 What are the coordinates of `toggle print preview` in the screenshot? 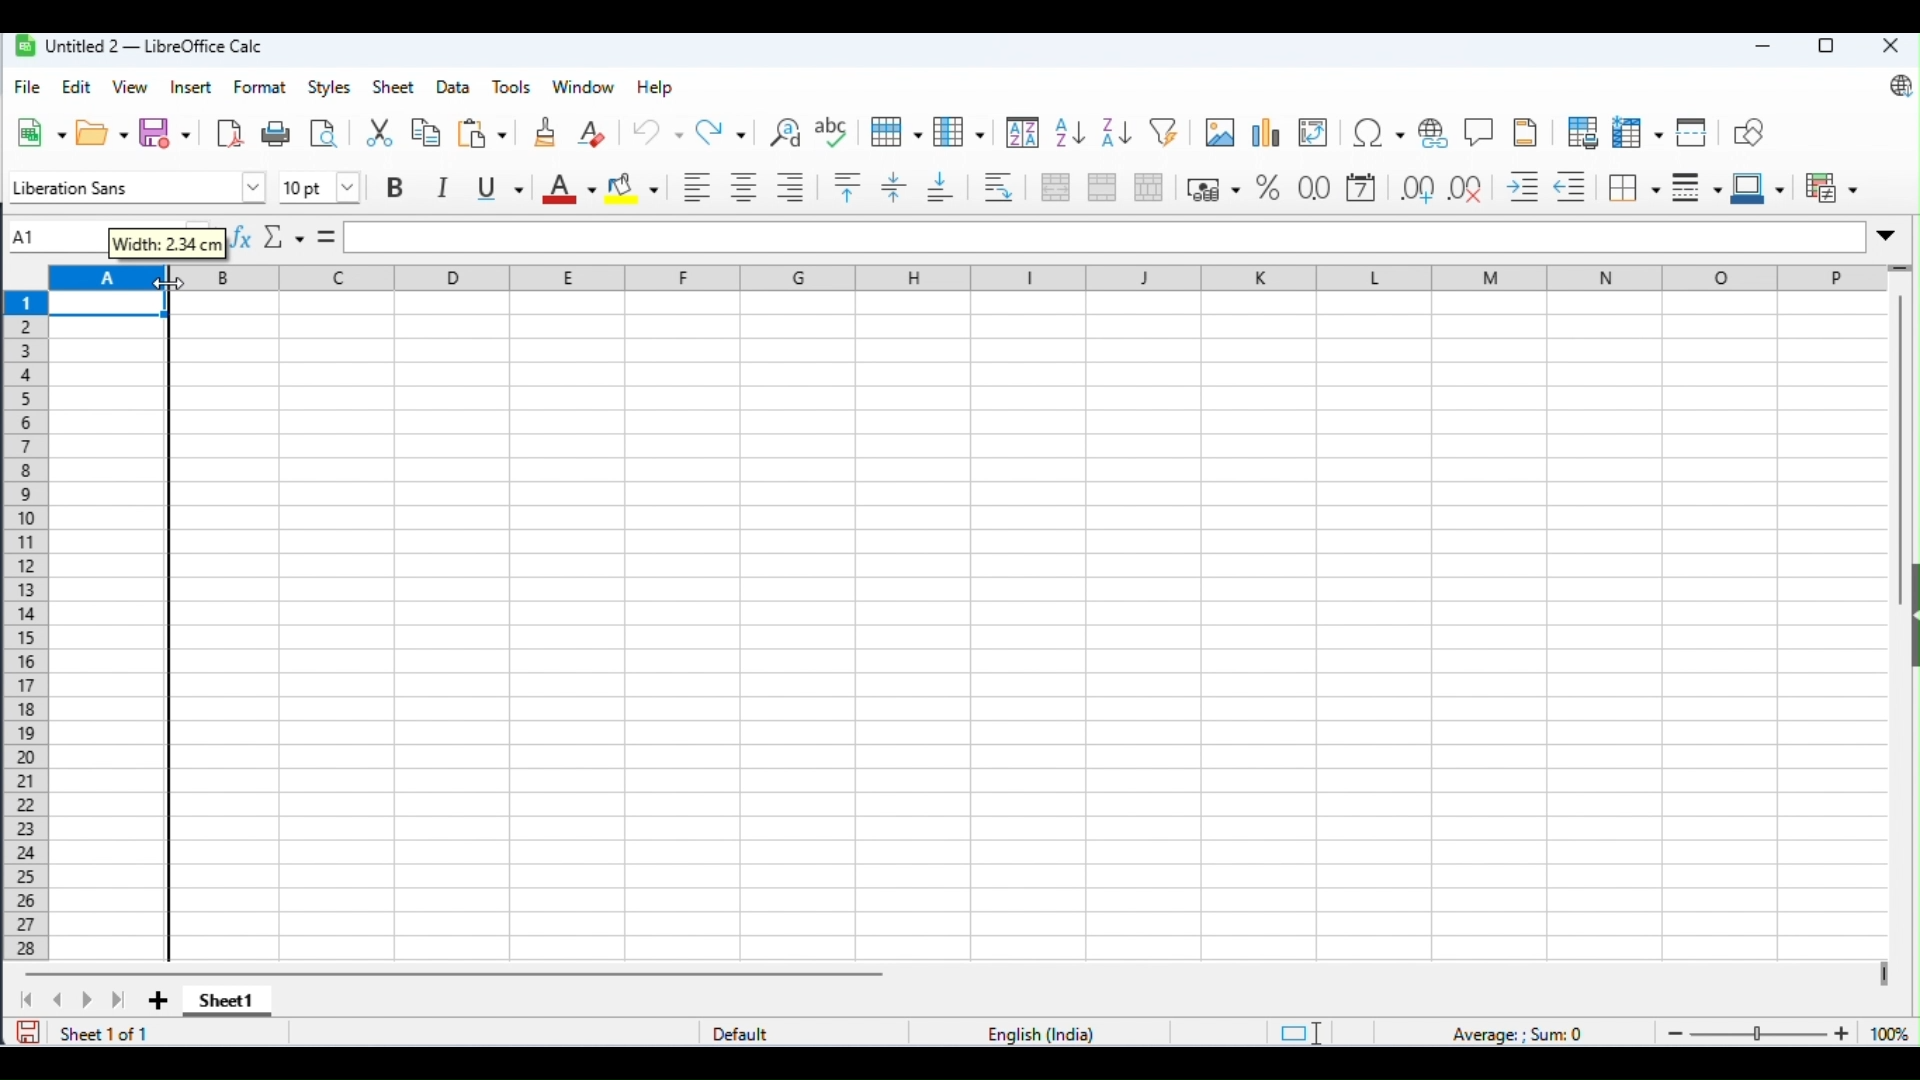 It's located at (324, 133).